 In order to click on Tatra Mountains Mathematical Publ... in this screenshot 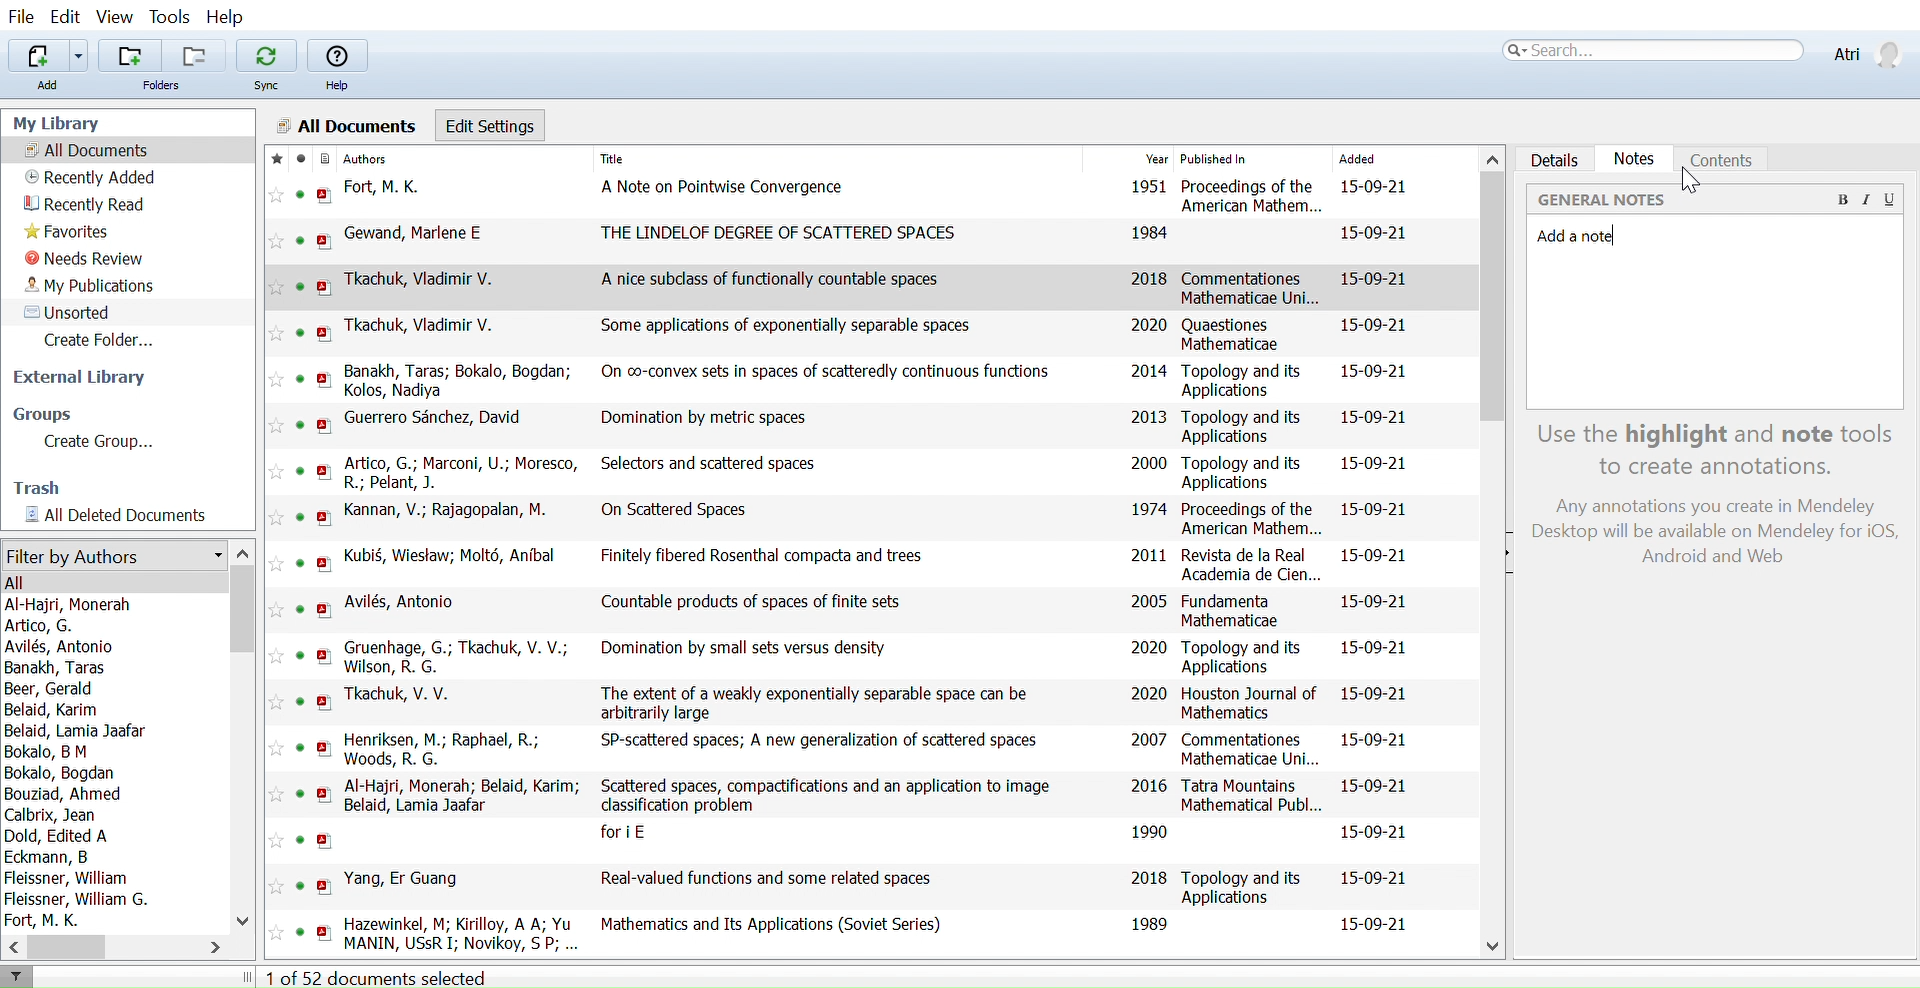, I will do `click(1253, 795)`.